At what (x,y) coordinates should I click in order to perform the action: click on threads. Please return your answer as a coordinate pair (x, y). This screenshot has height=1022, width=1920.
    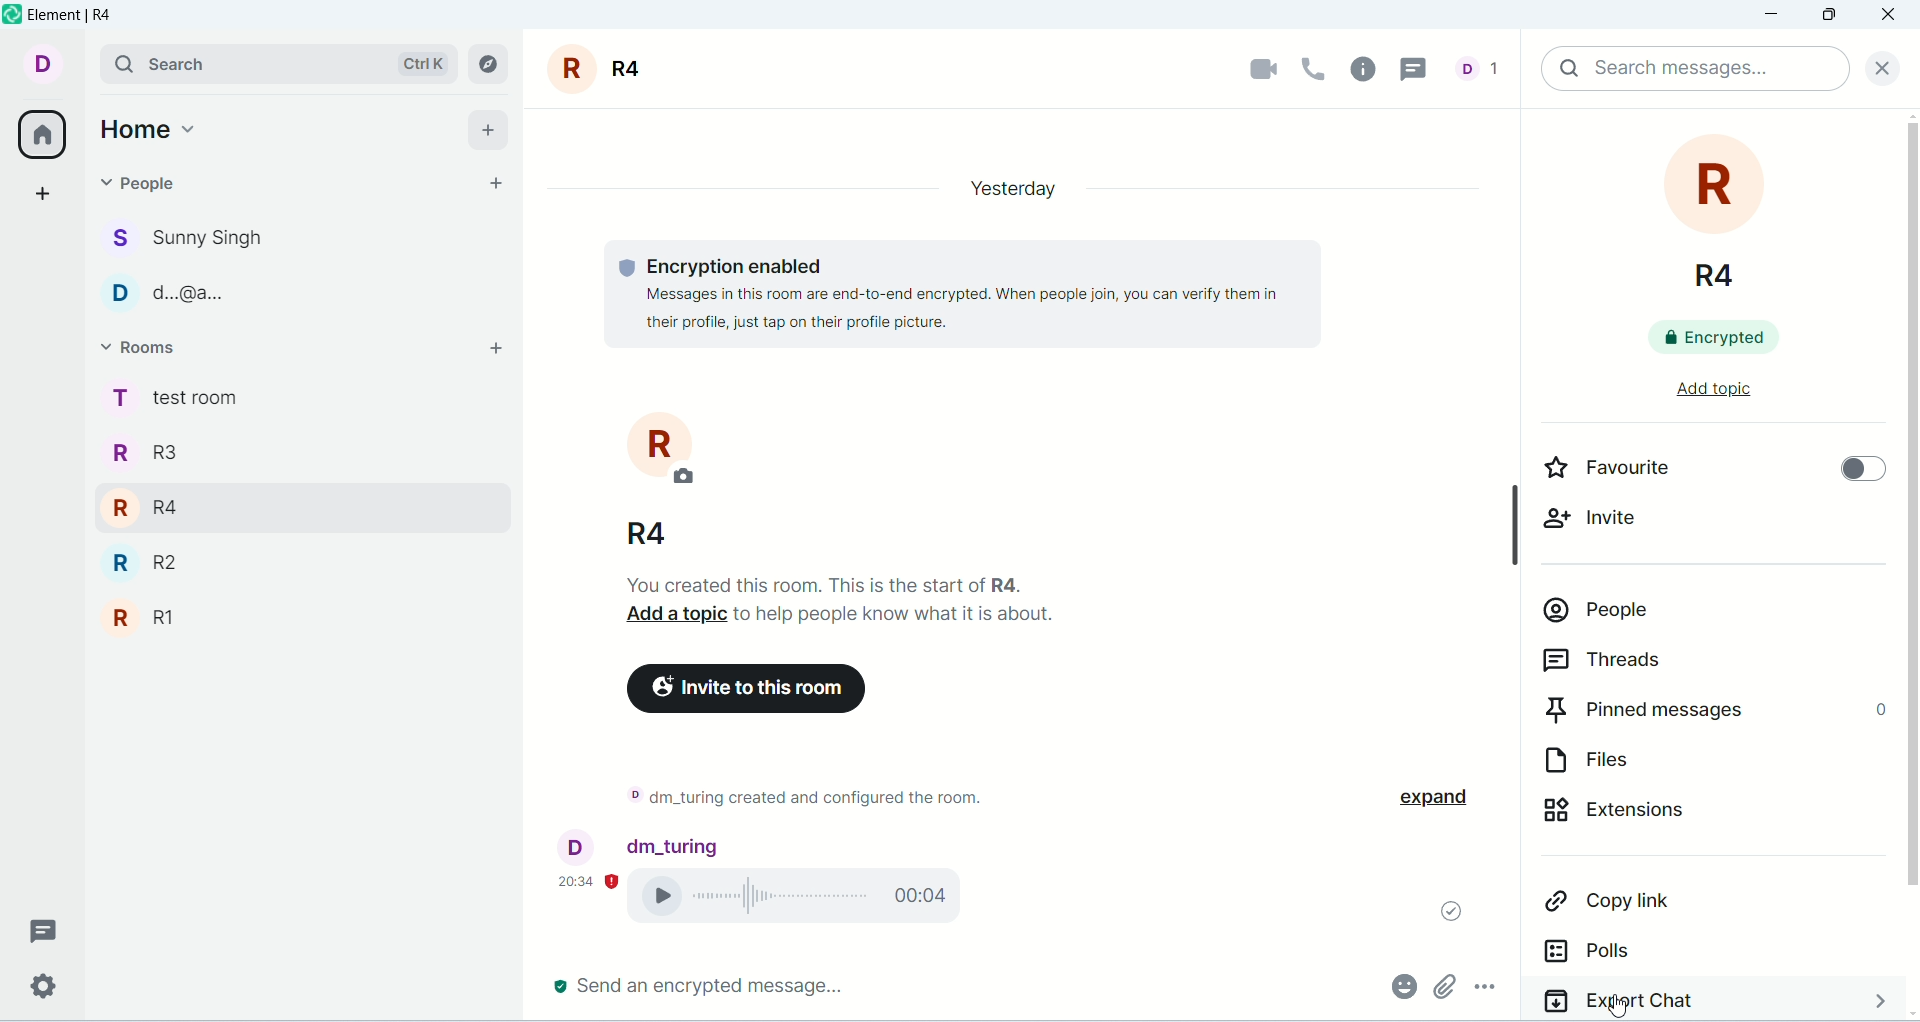
    Looking at the image, I should click on (1677, 659).